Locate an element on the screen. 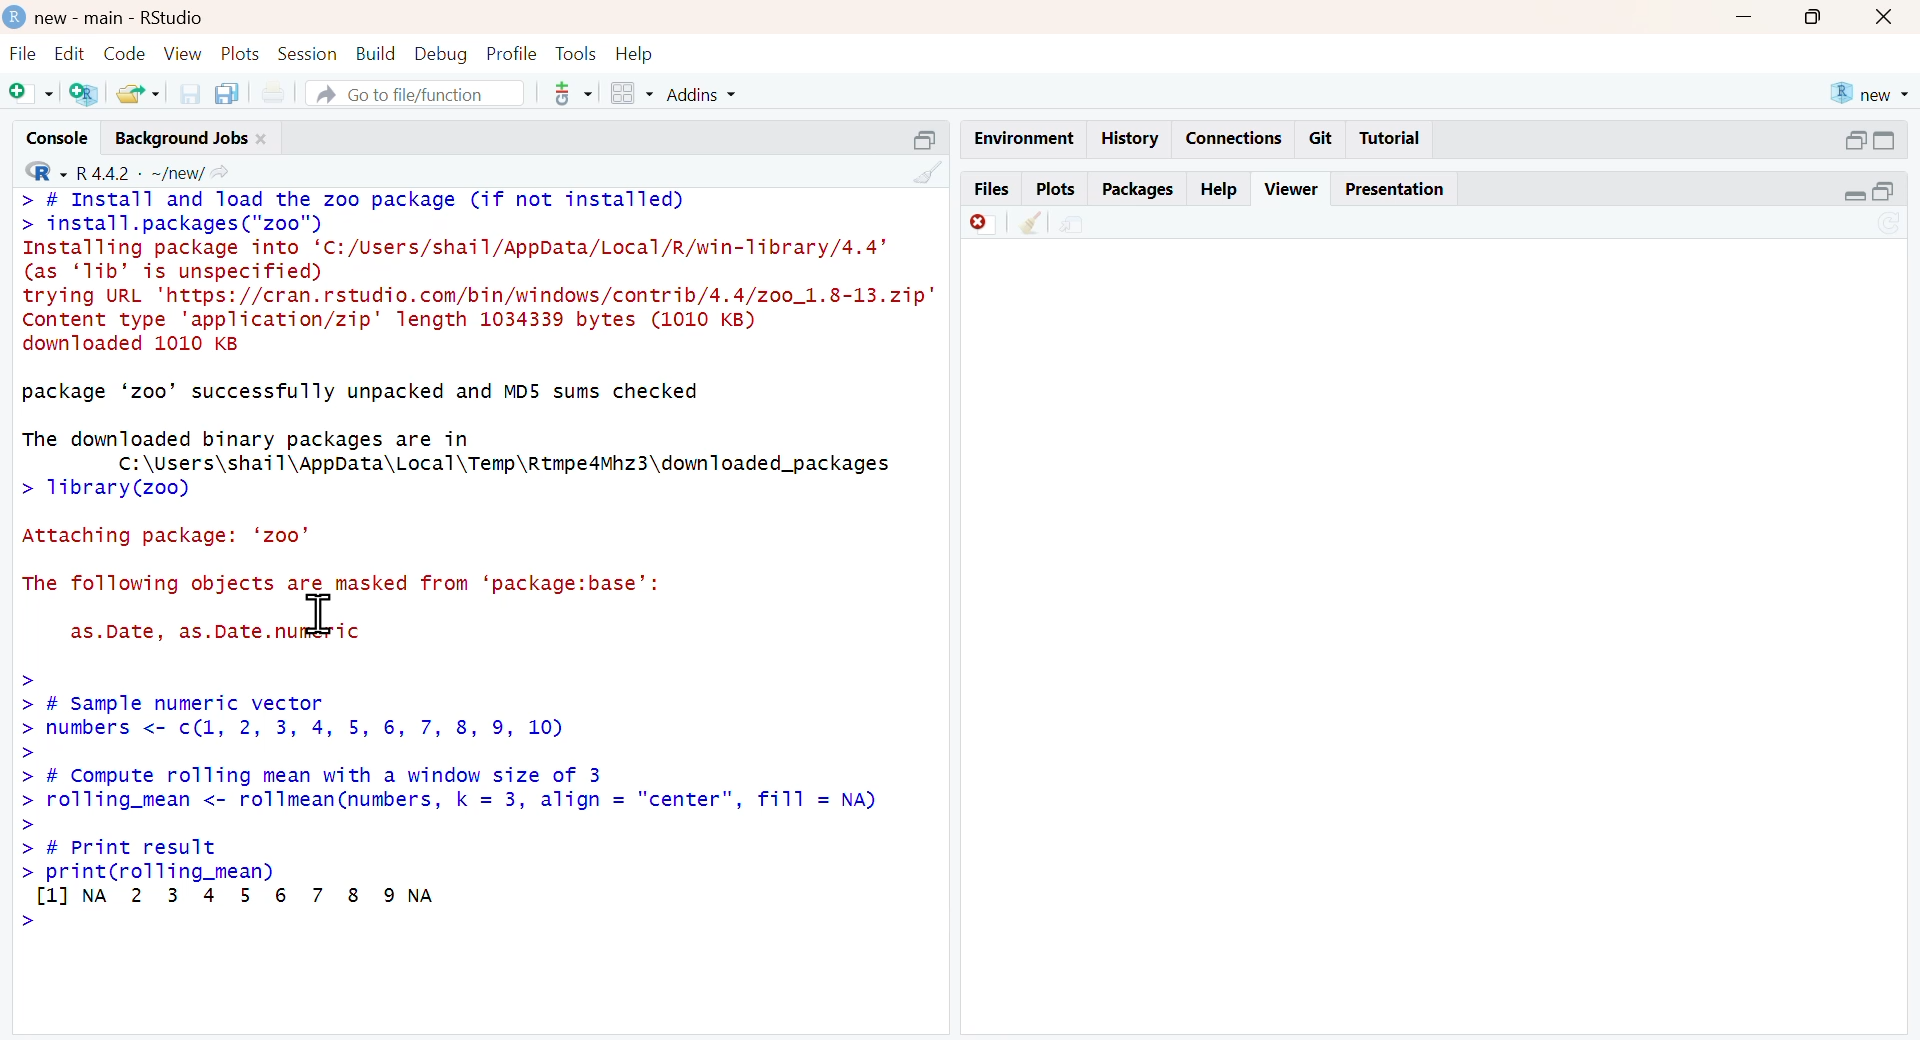 Image resolution: width=1920 pixels, height=1040 pixels. help is located at coordinates (634, 54).